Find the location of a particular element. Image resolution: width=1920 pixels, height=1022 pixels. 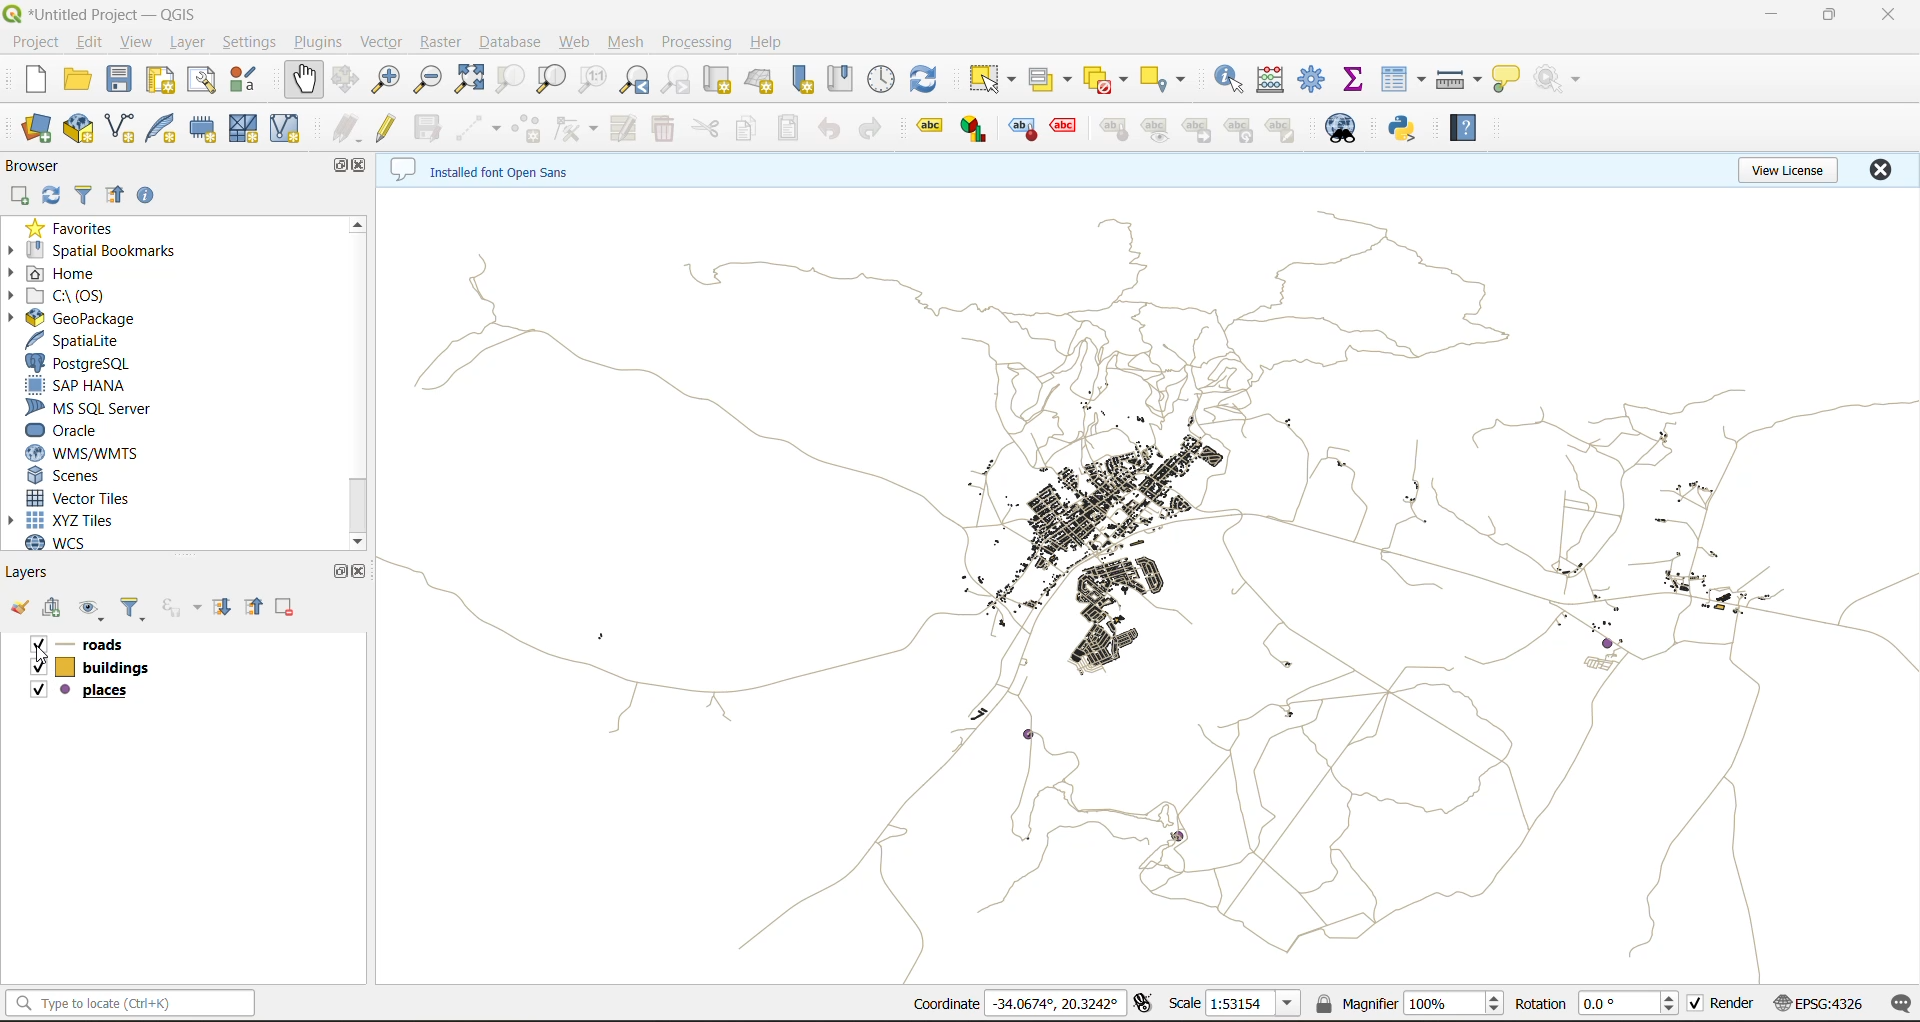

labels toolbar 5 is located at coordinates (1116, 132).